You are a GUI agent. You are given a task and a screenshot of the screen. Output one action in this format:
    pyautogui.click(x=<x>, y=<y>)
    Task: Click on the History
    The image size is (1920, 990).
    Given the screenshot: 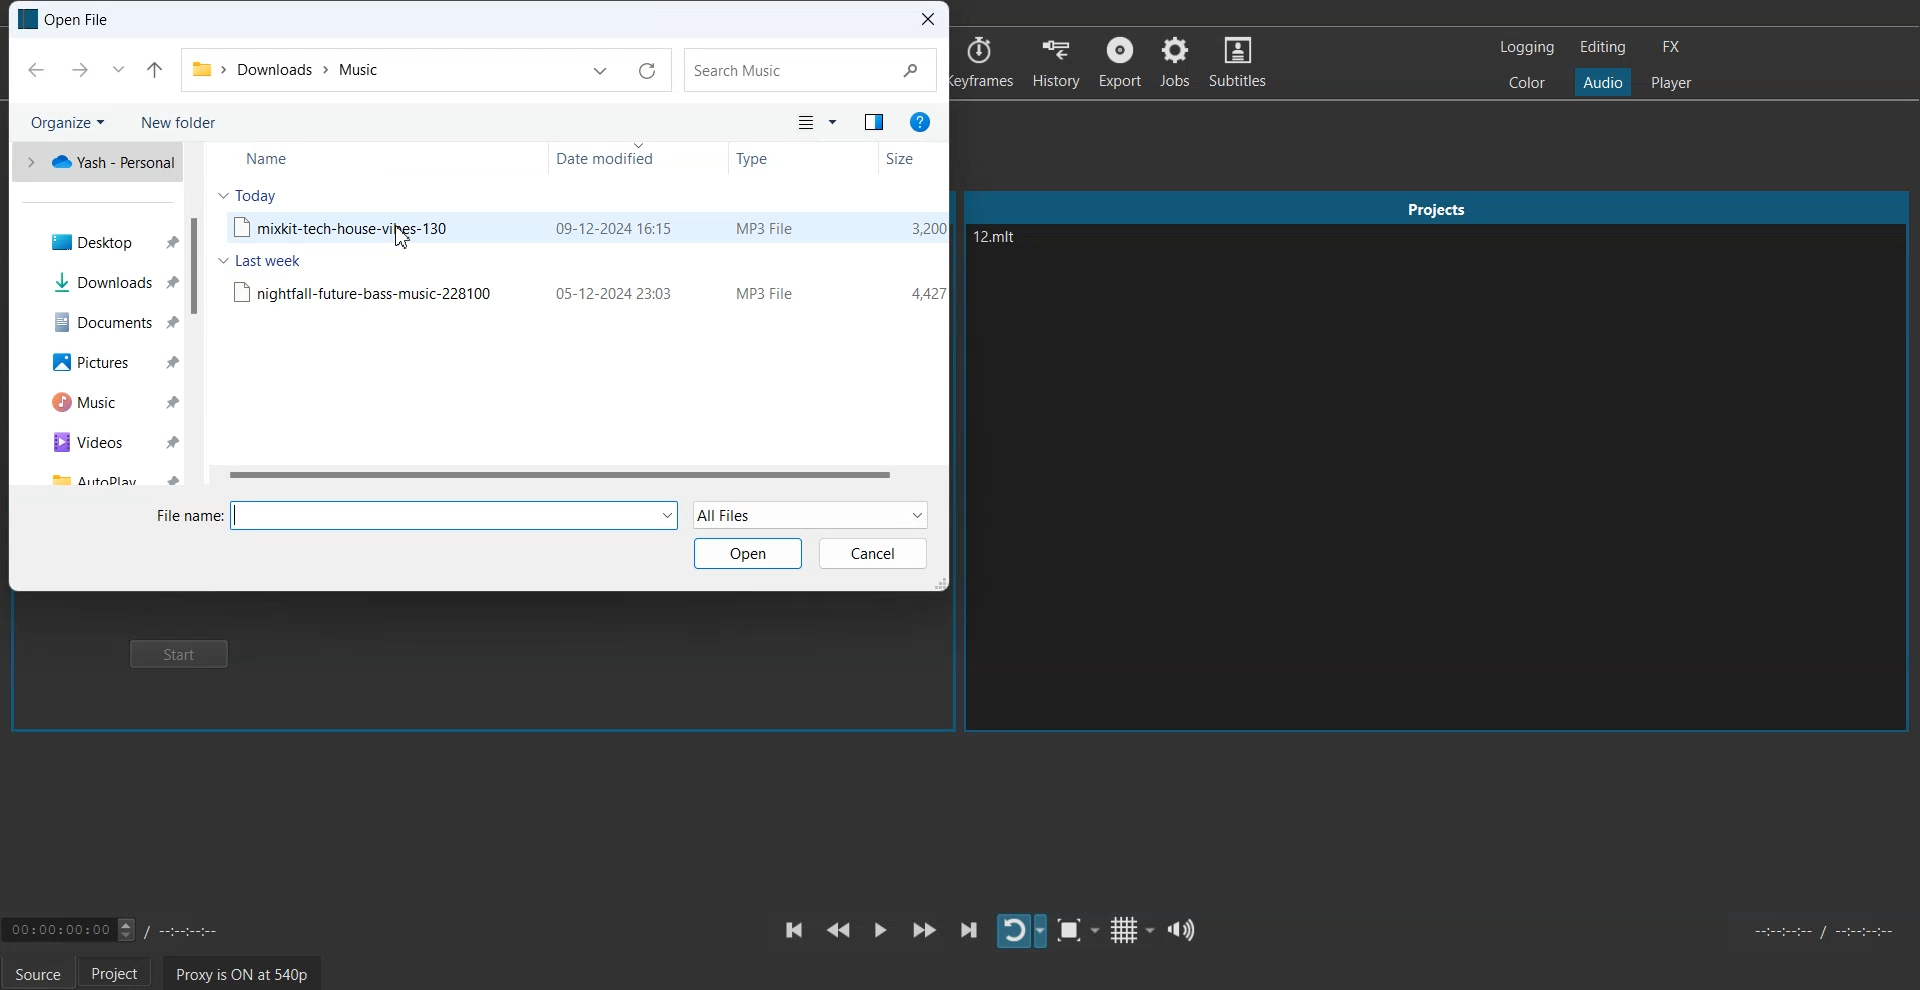 What is the action you would take?
    pyautogui.click(x=1059, y=61)
    